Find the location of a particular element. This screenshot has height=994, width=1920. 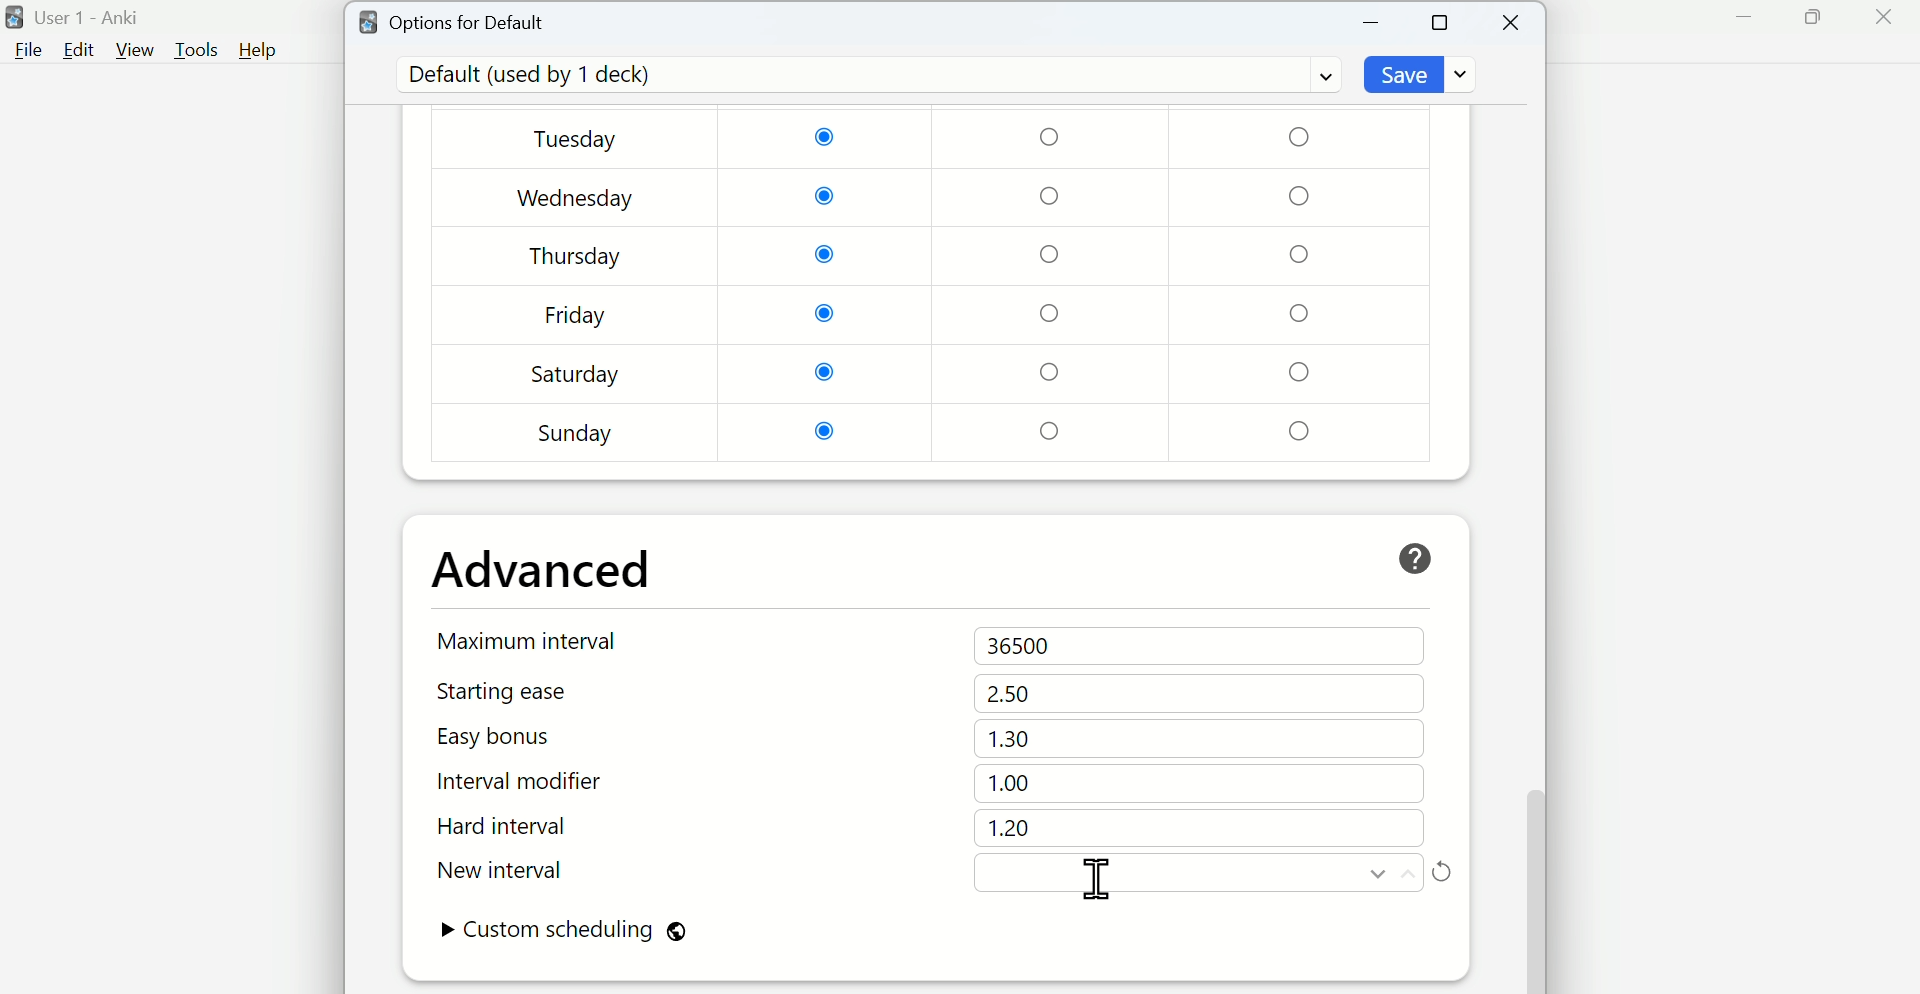

New interval is located at coordinates (528, 870).